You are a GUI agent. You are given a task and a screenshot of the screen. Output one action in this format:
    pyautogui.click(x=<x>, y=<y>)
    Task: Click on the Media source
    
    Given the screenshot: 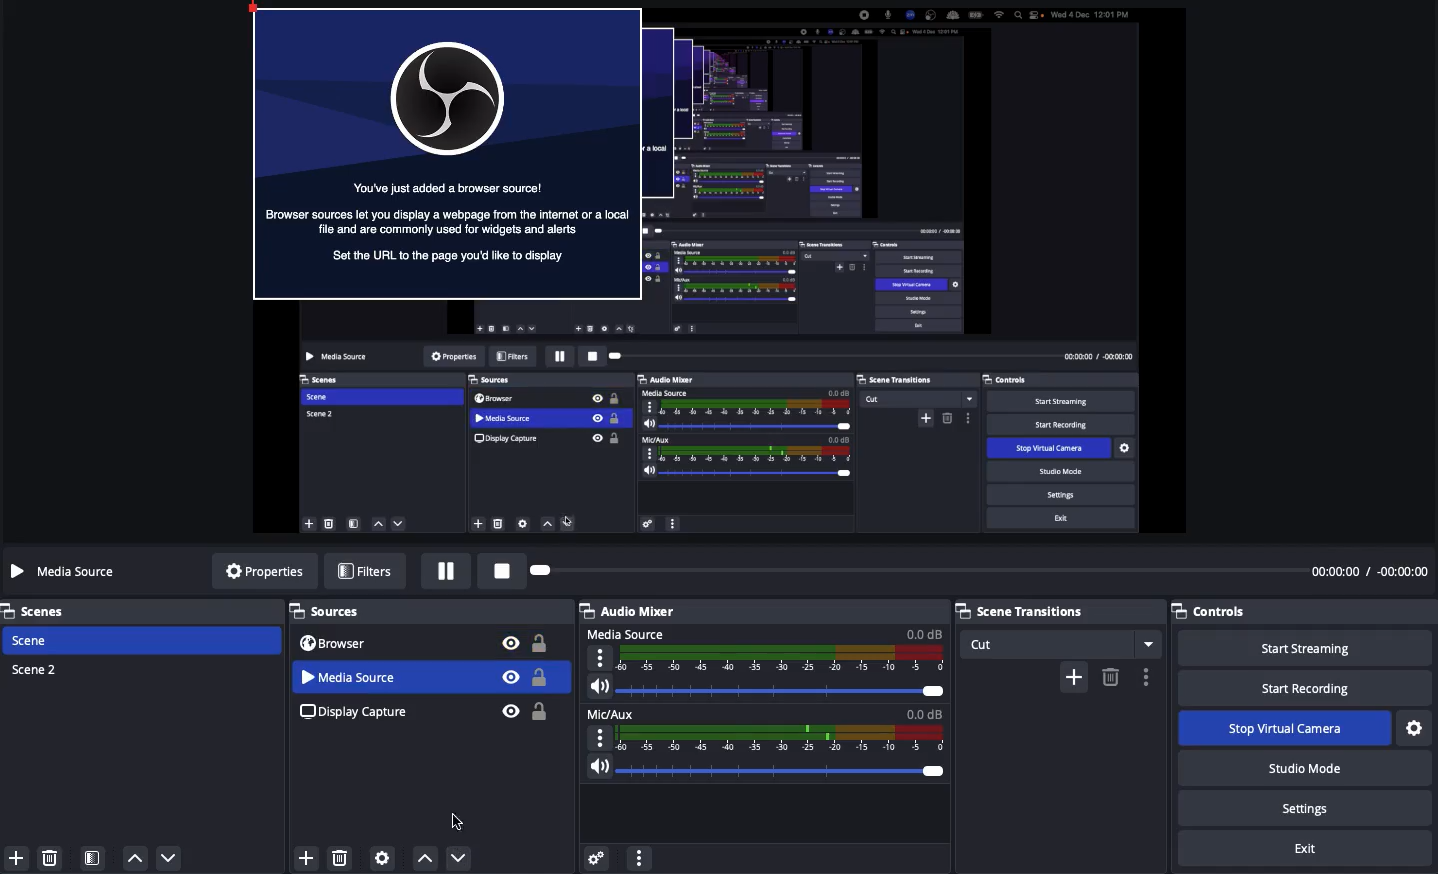 What is the action you would take?
    pyautogui.click(x=68, y=573)
    